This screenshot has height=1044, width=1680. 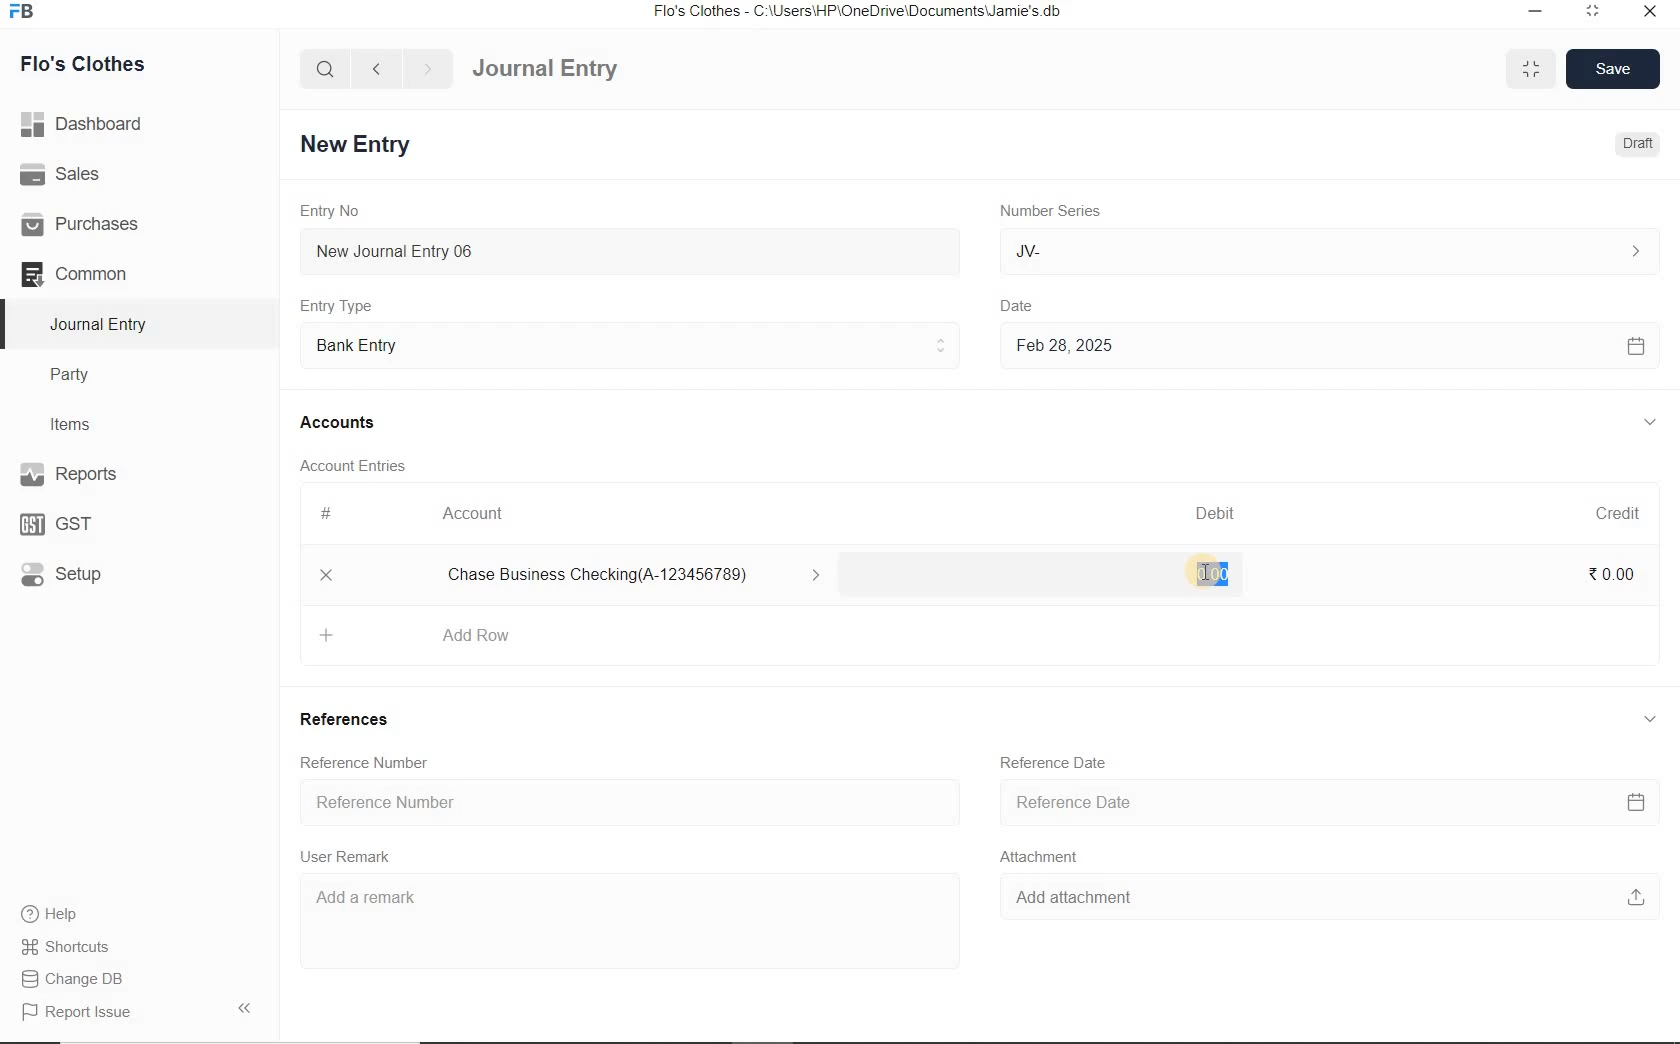 What do you see at coordinates (359, 143) in the screenshot?
I see `New Entry` at bounding box center [359, 143].